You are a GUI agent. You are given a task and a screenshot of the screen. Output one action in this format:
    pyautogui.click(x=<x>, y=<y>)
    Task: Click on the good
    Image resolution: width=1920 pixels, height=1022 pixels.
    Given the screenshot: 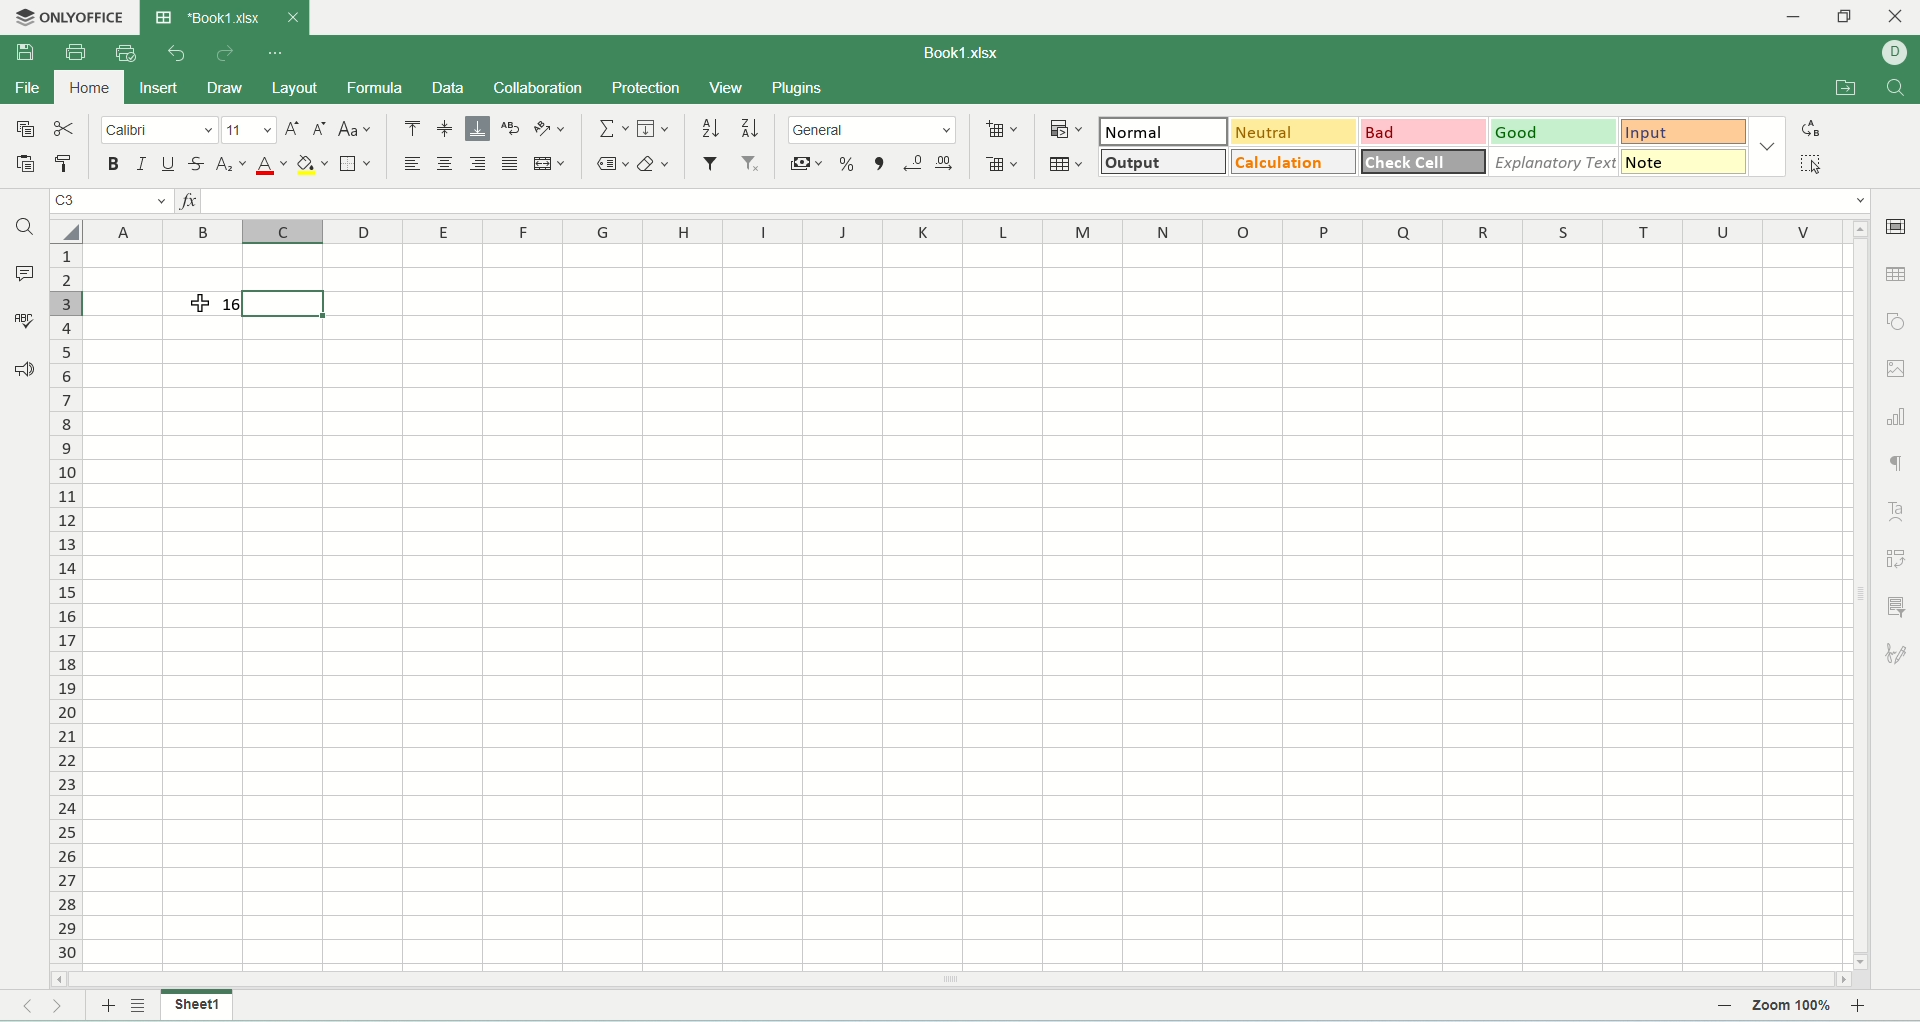 What is the action you would take?
    pyautogui.click(x=1562, y=132)
    